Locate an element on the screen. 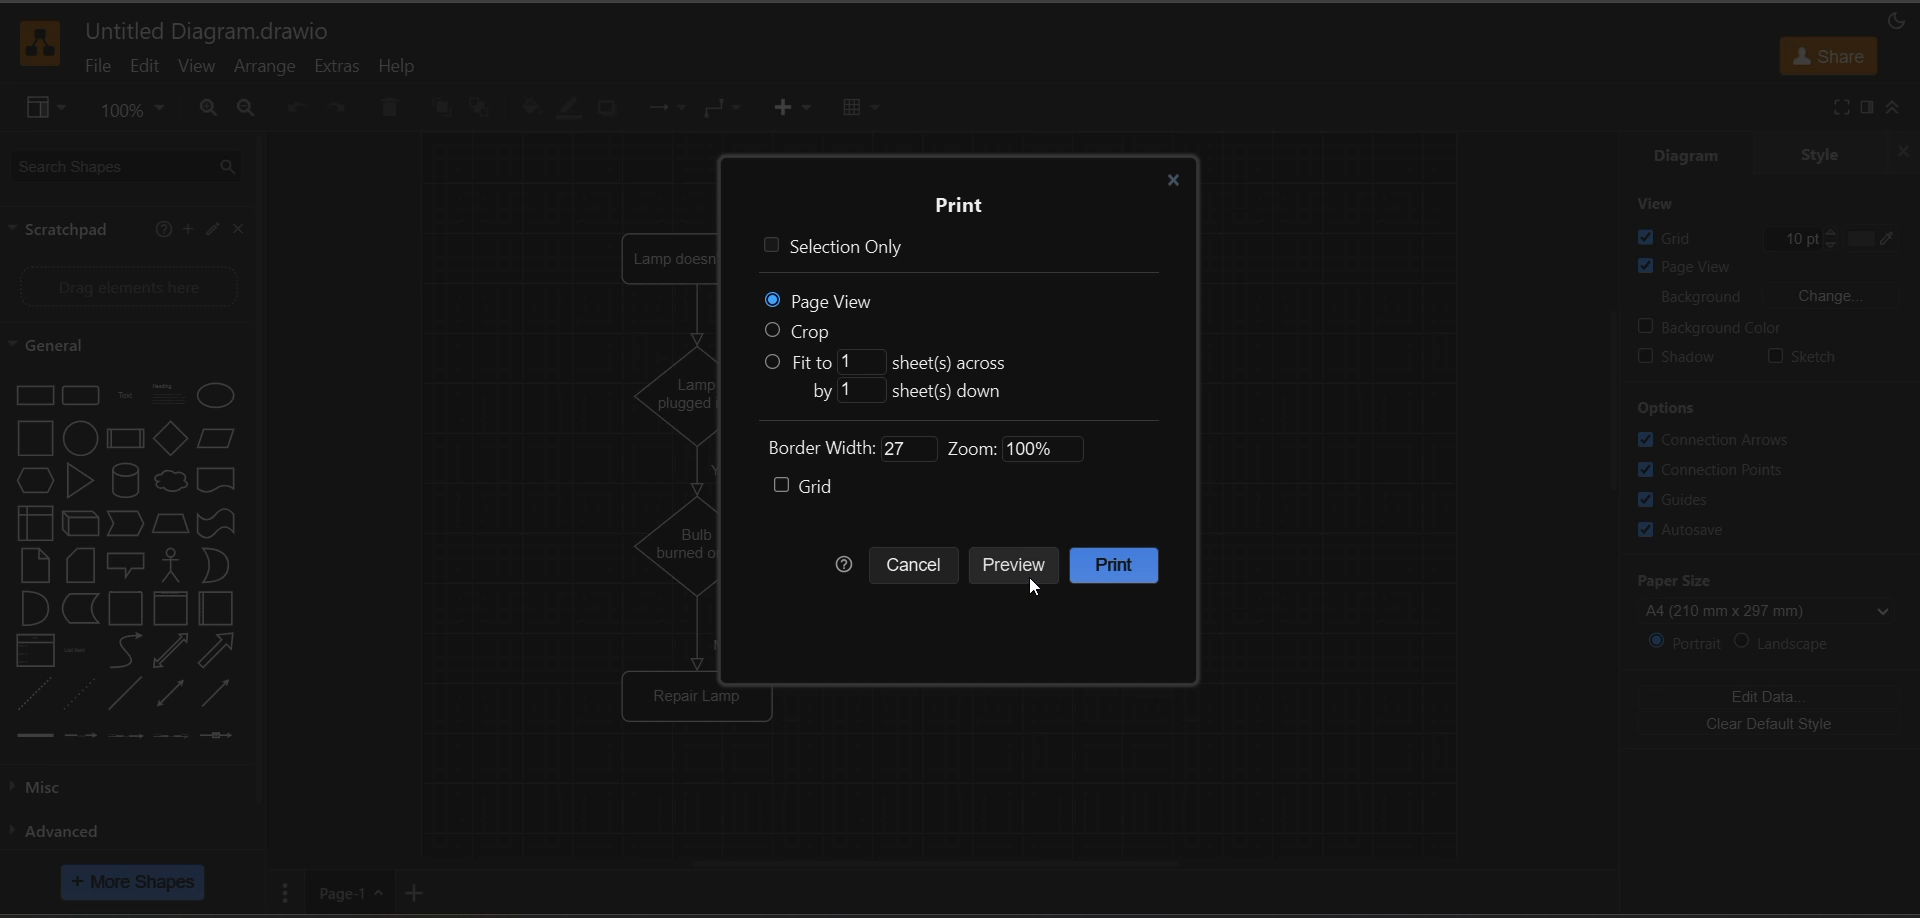 The image size is (1920, 918). format is located at coordinates (1863, 107).